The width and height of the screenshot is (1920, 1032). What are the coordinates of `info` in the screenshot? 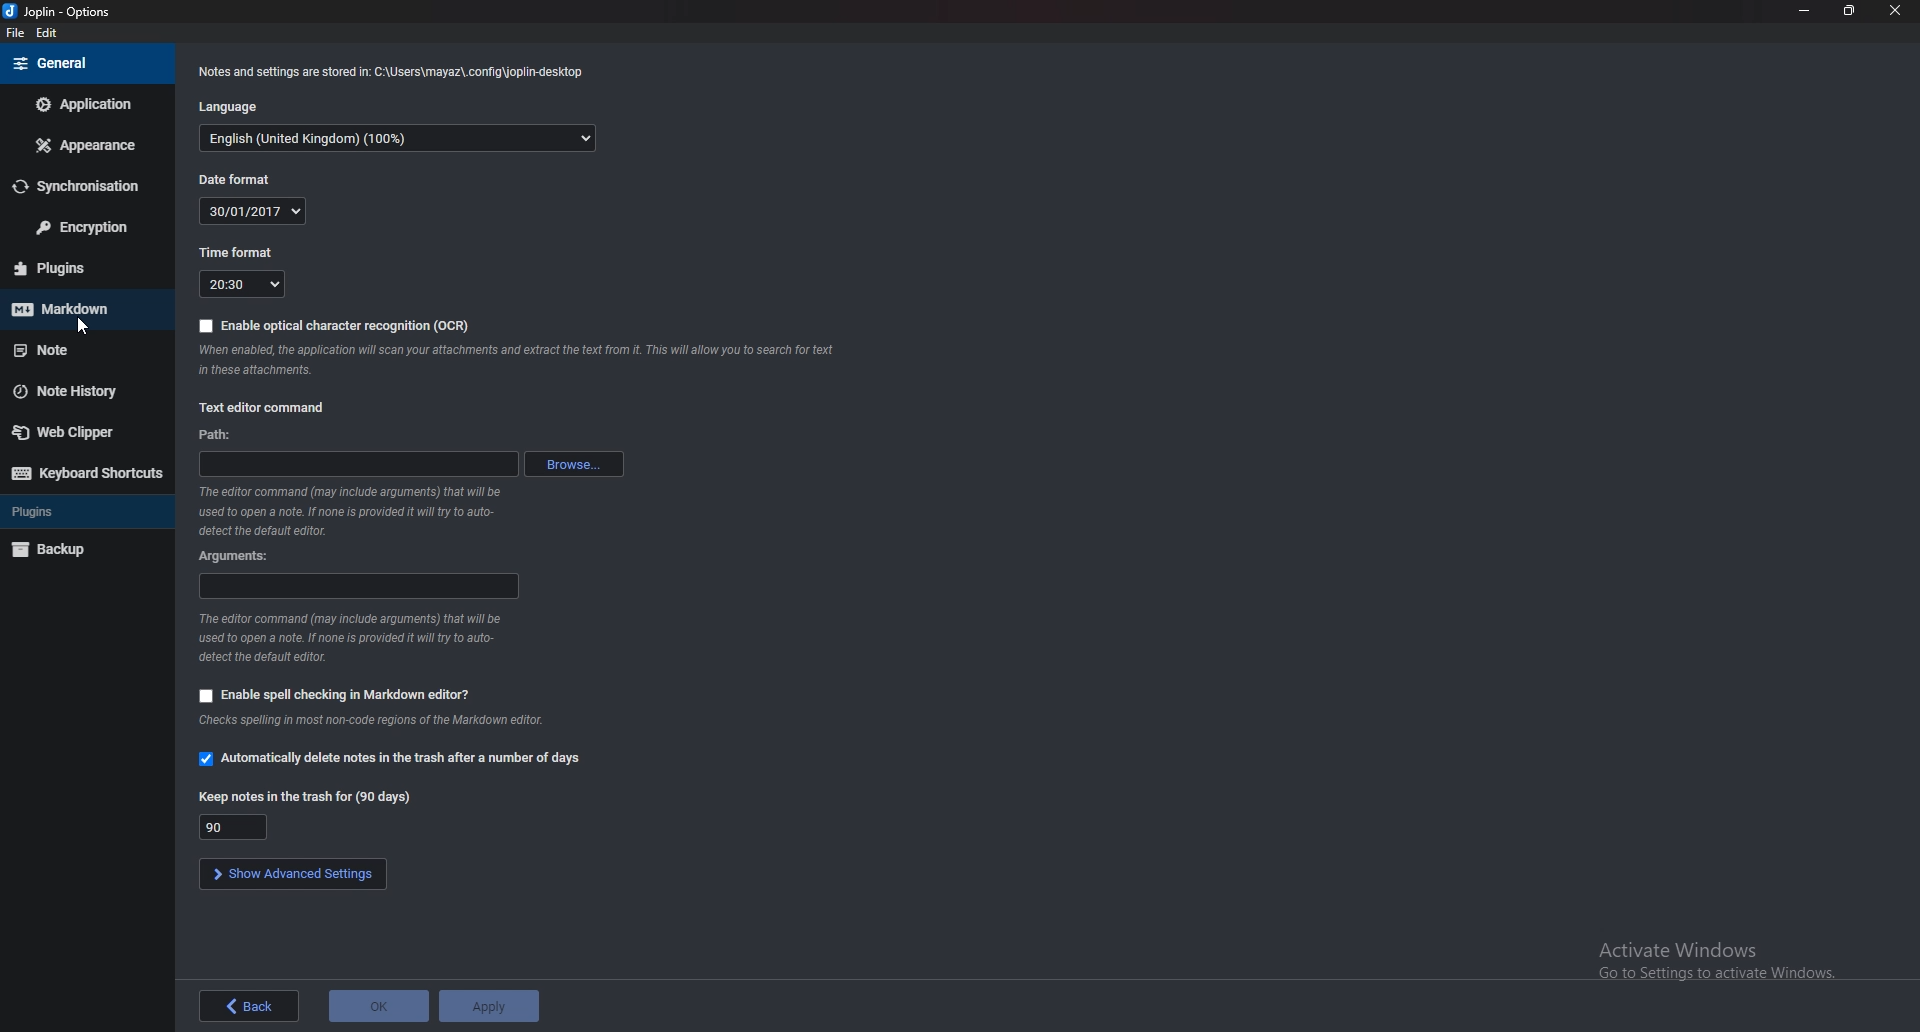 It's located at (373, 721).